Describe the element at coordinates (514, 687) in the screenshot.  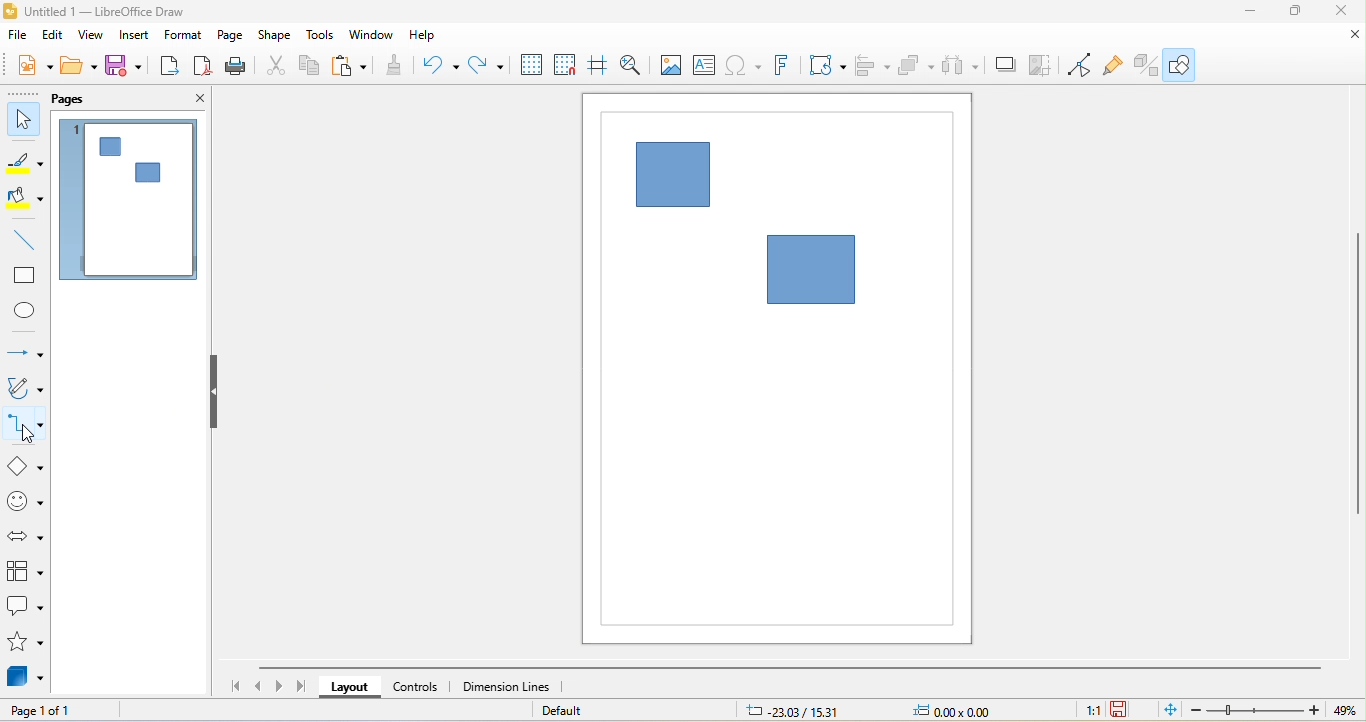
I see `dimension lines` at that location.